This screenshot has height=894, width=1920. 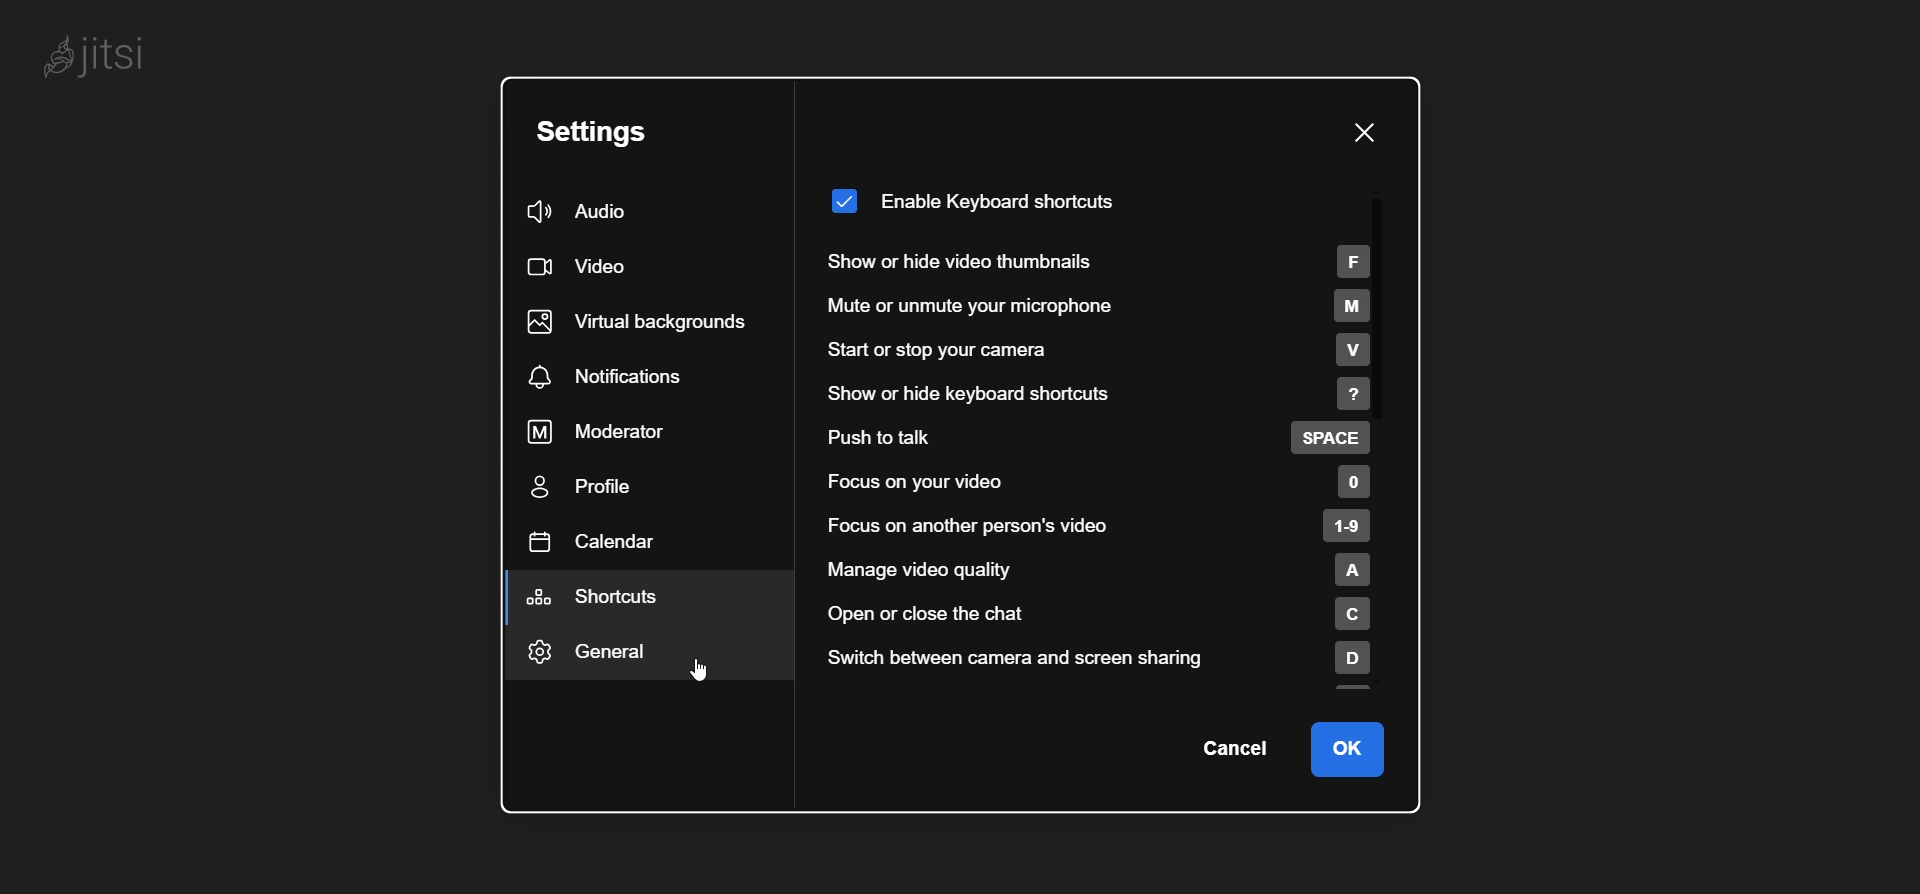 What do you see at coordinates (594, 132) in the screenshot?
I see `setting` at bounding box center [594, 132].